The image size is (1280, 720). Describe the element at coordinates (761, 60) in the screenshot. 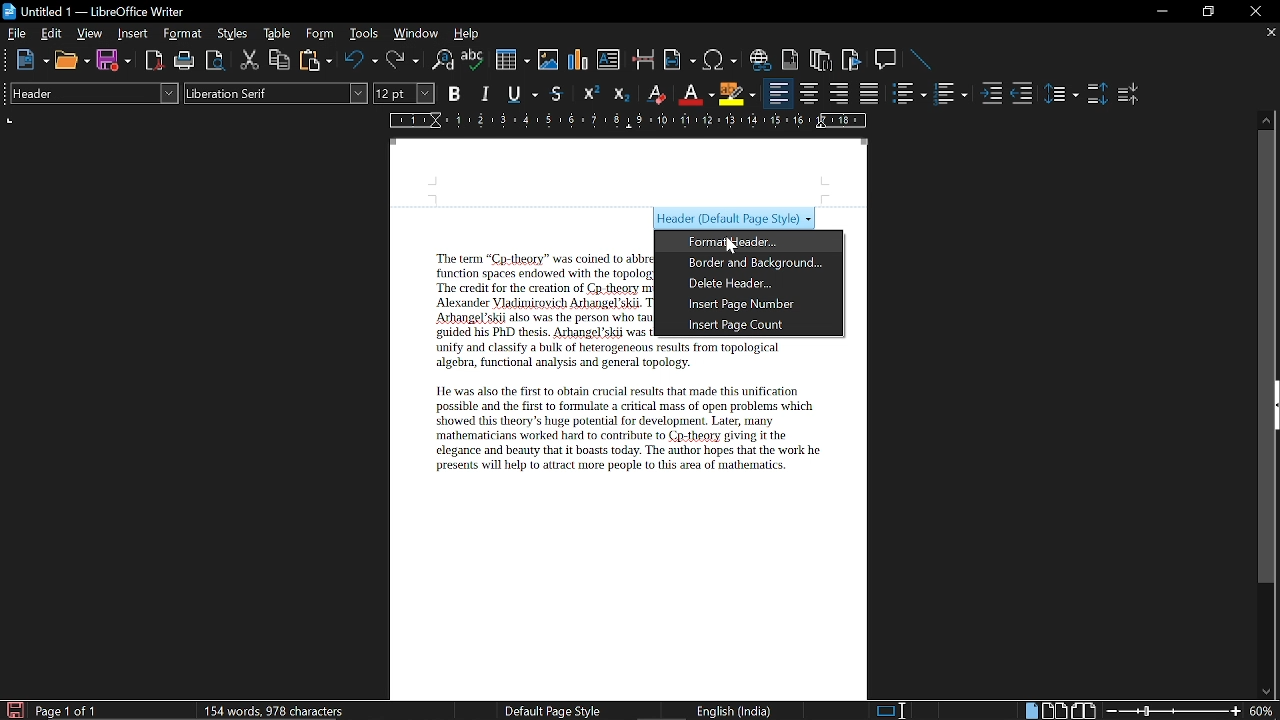

I see `Insert hyperlink` at that location.